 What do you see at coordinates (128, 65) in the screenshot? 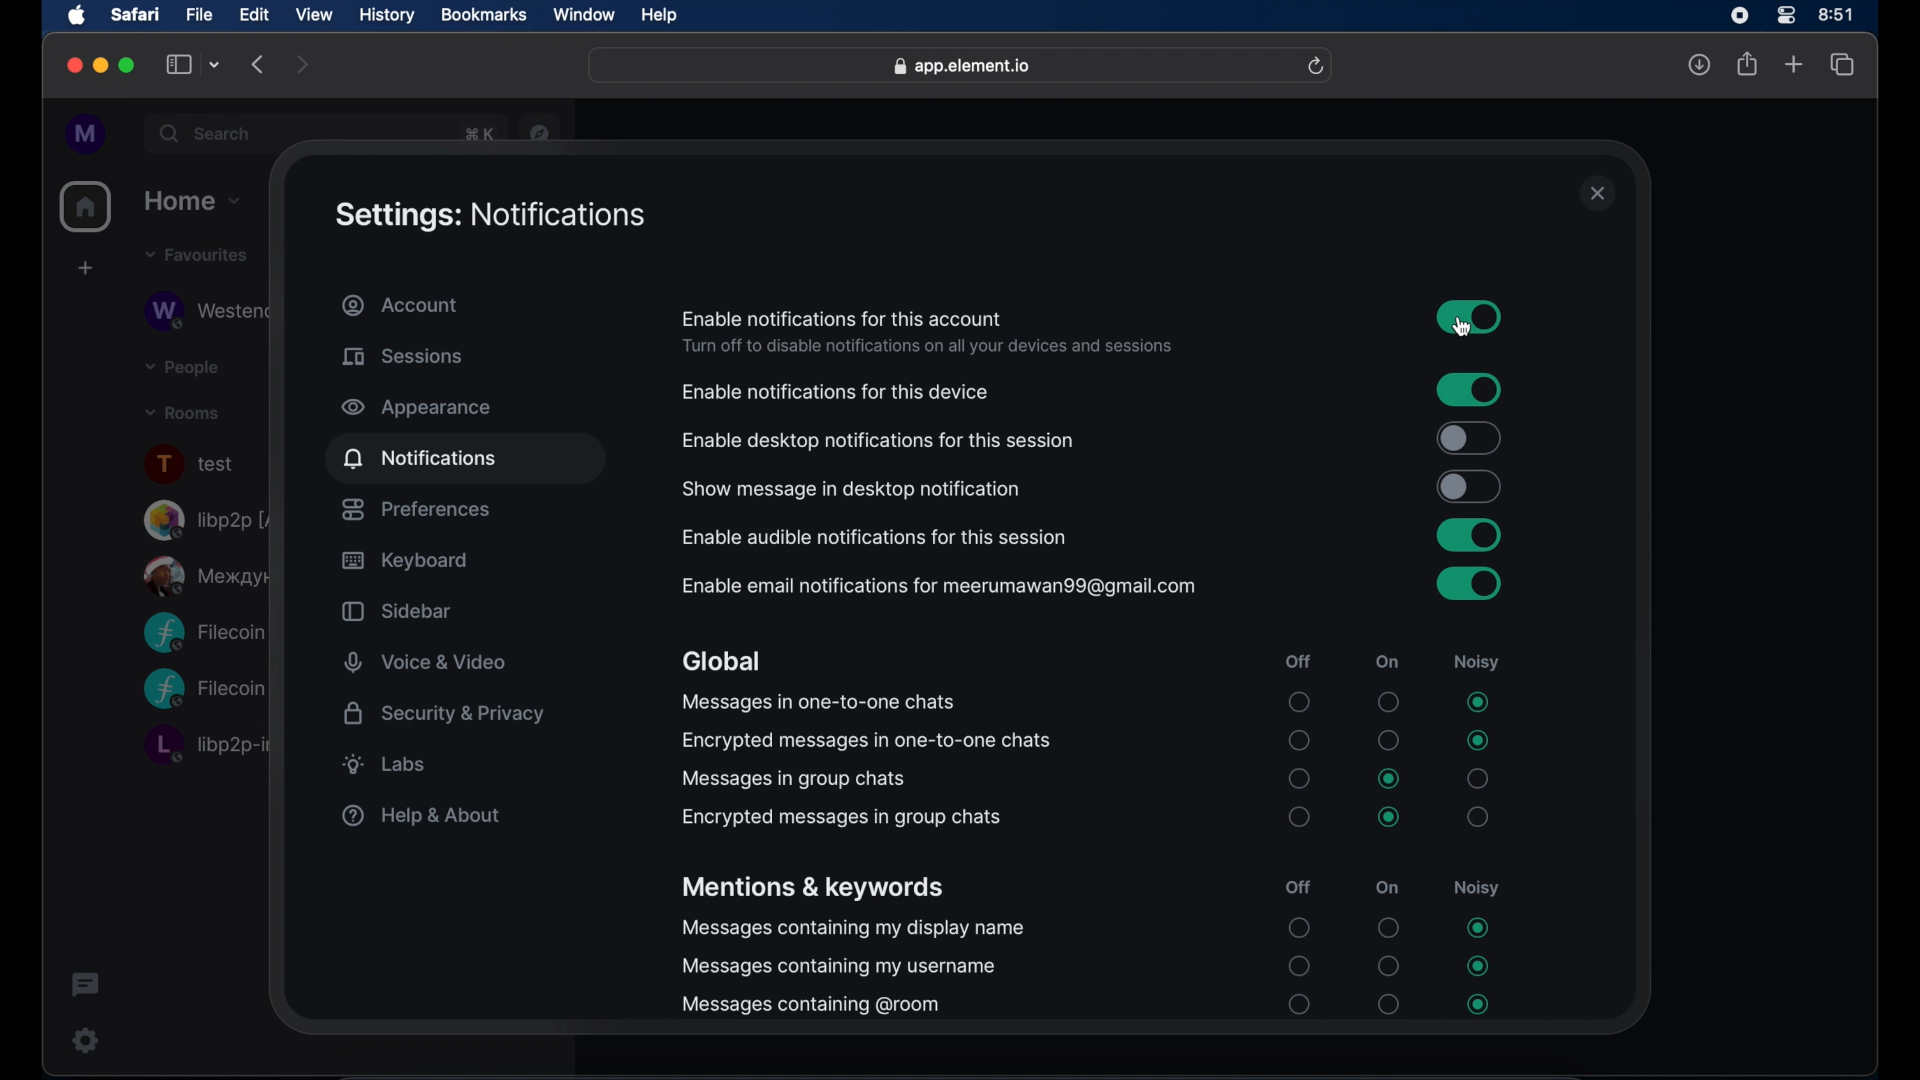
I see `maximize` at bounding box center [128, 65].